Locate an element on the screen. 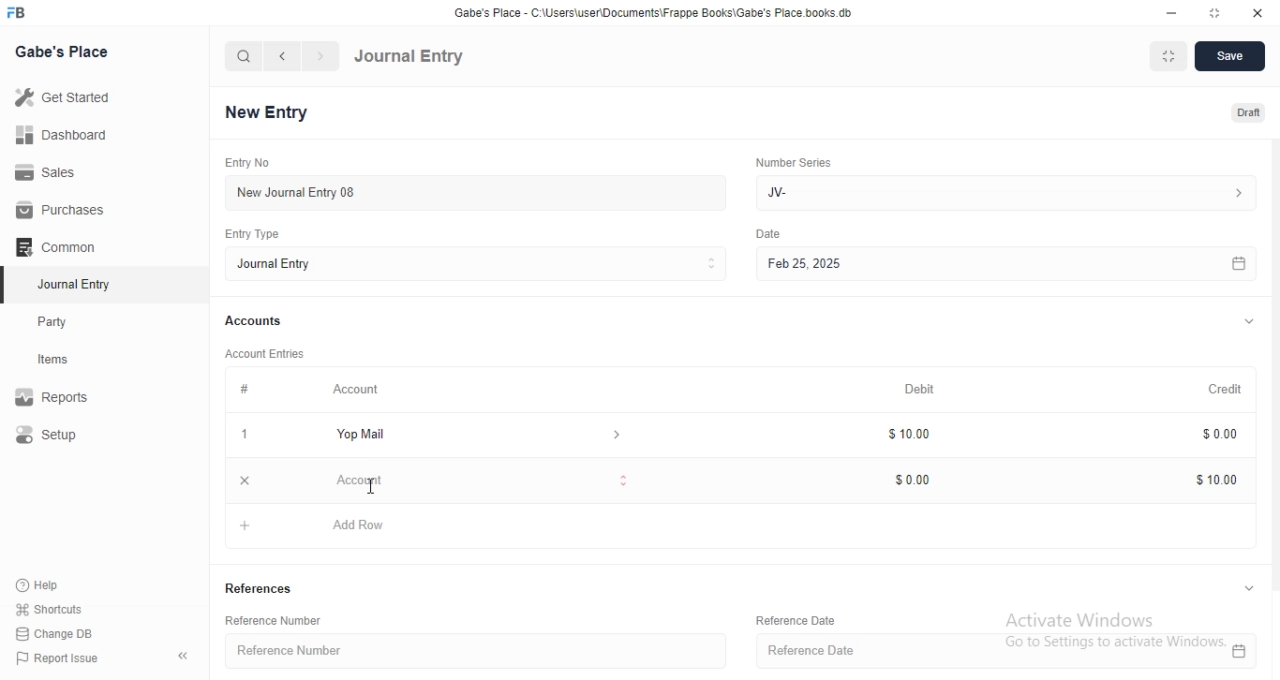 The width and height of the screenshot is (1280, 680). $10.00 is located at coordinates (1203, 478).